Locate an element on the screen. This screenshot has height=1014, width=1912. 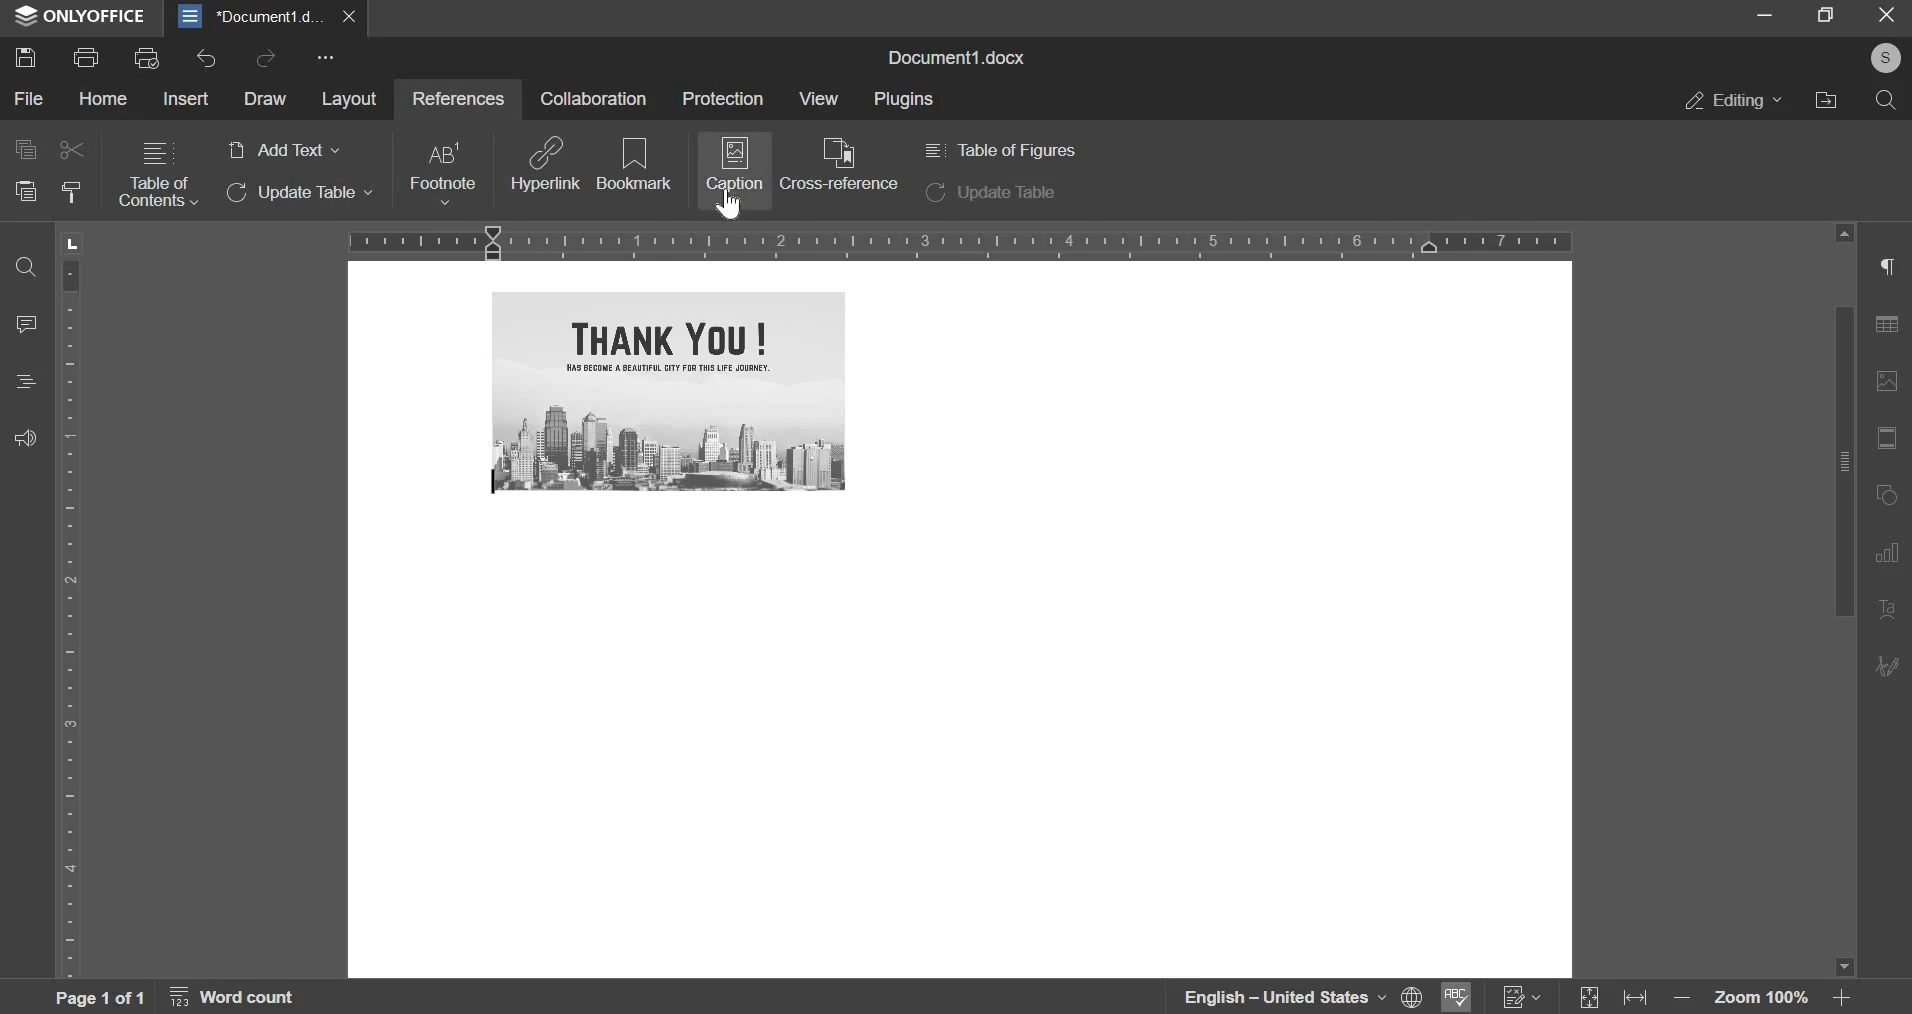
file location is located at coordinates (1825, 99).